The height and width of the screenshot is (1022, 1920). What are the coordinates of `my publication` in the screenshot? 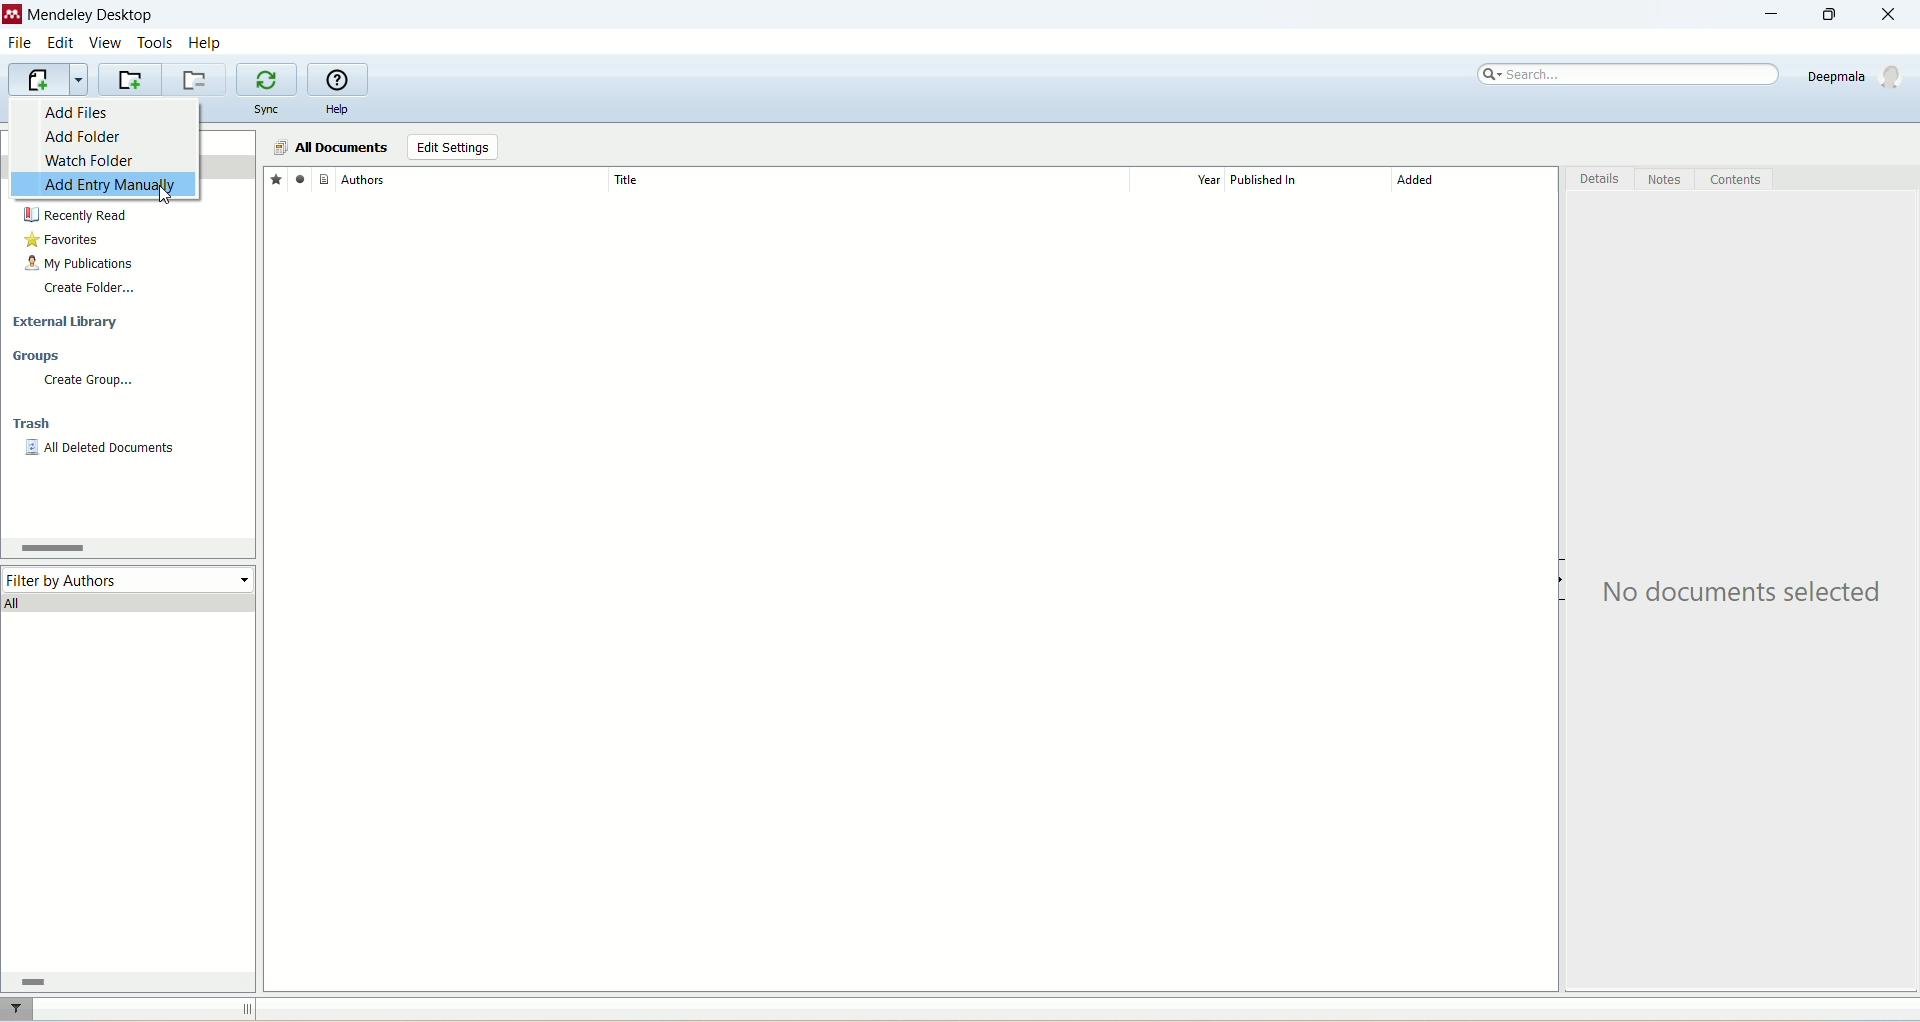 It's located at (81, 263).